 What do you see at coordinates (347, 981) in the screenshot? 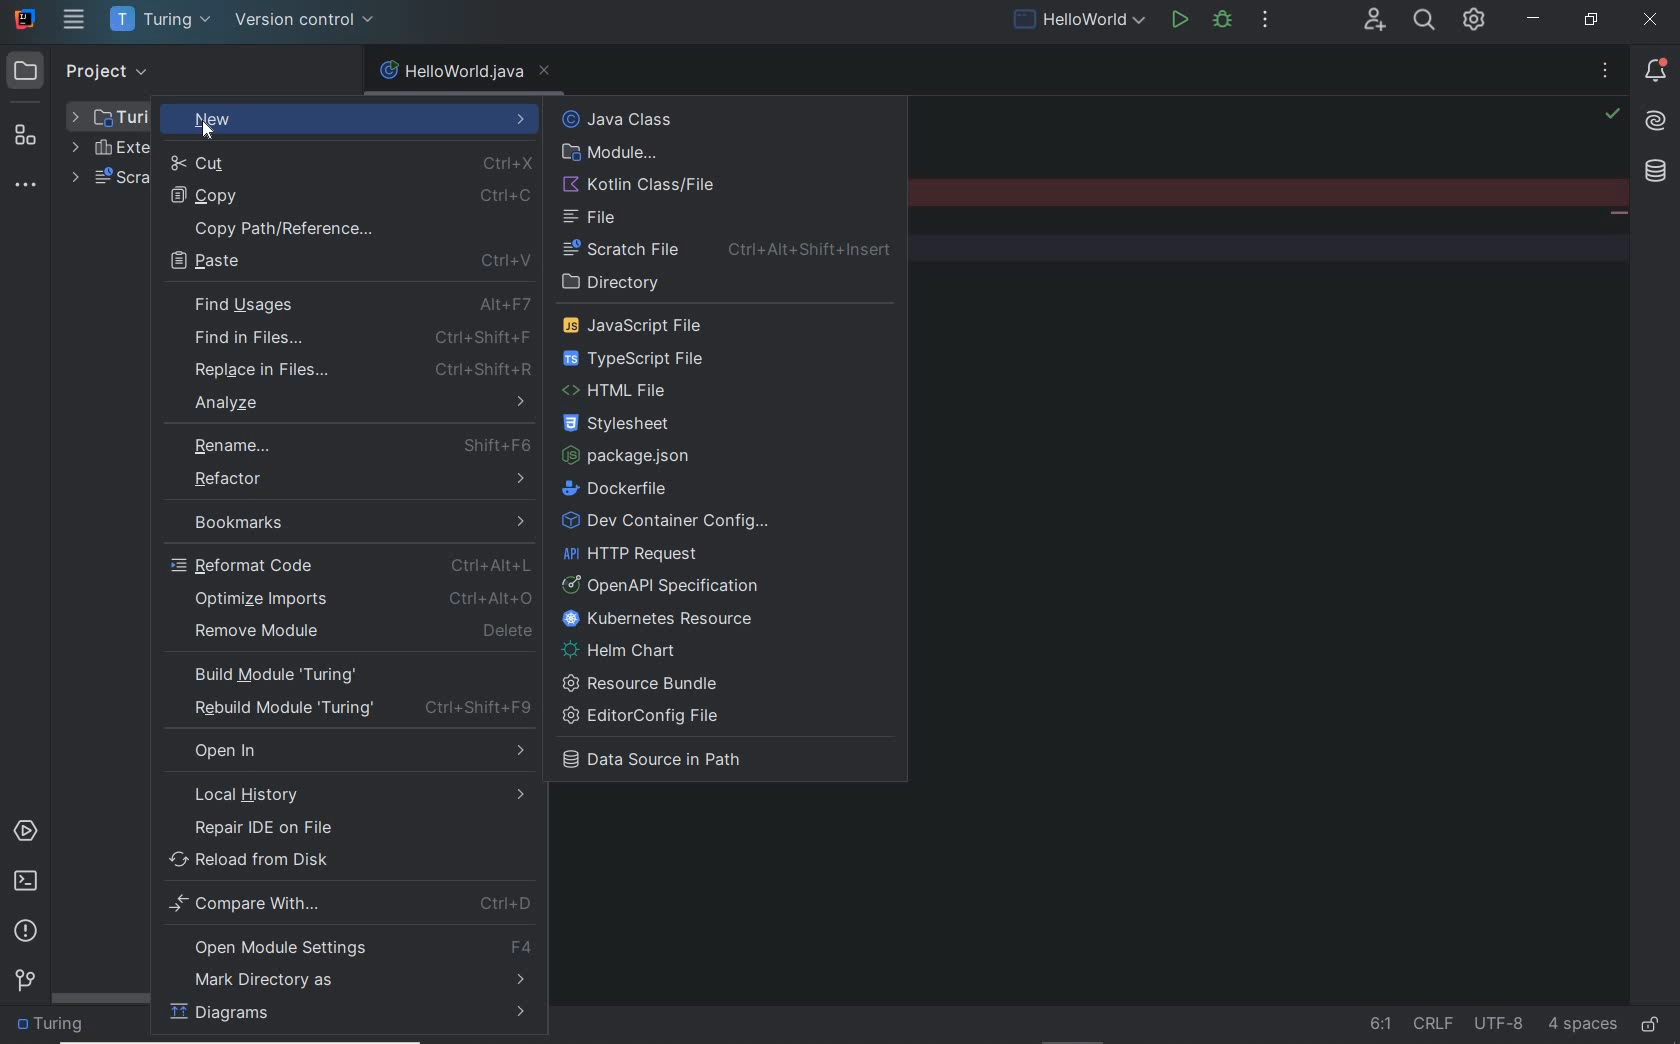
I see `mark directory as` at bounding box center [347, 981].